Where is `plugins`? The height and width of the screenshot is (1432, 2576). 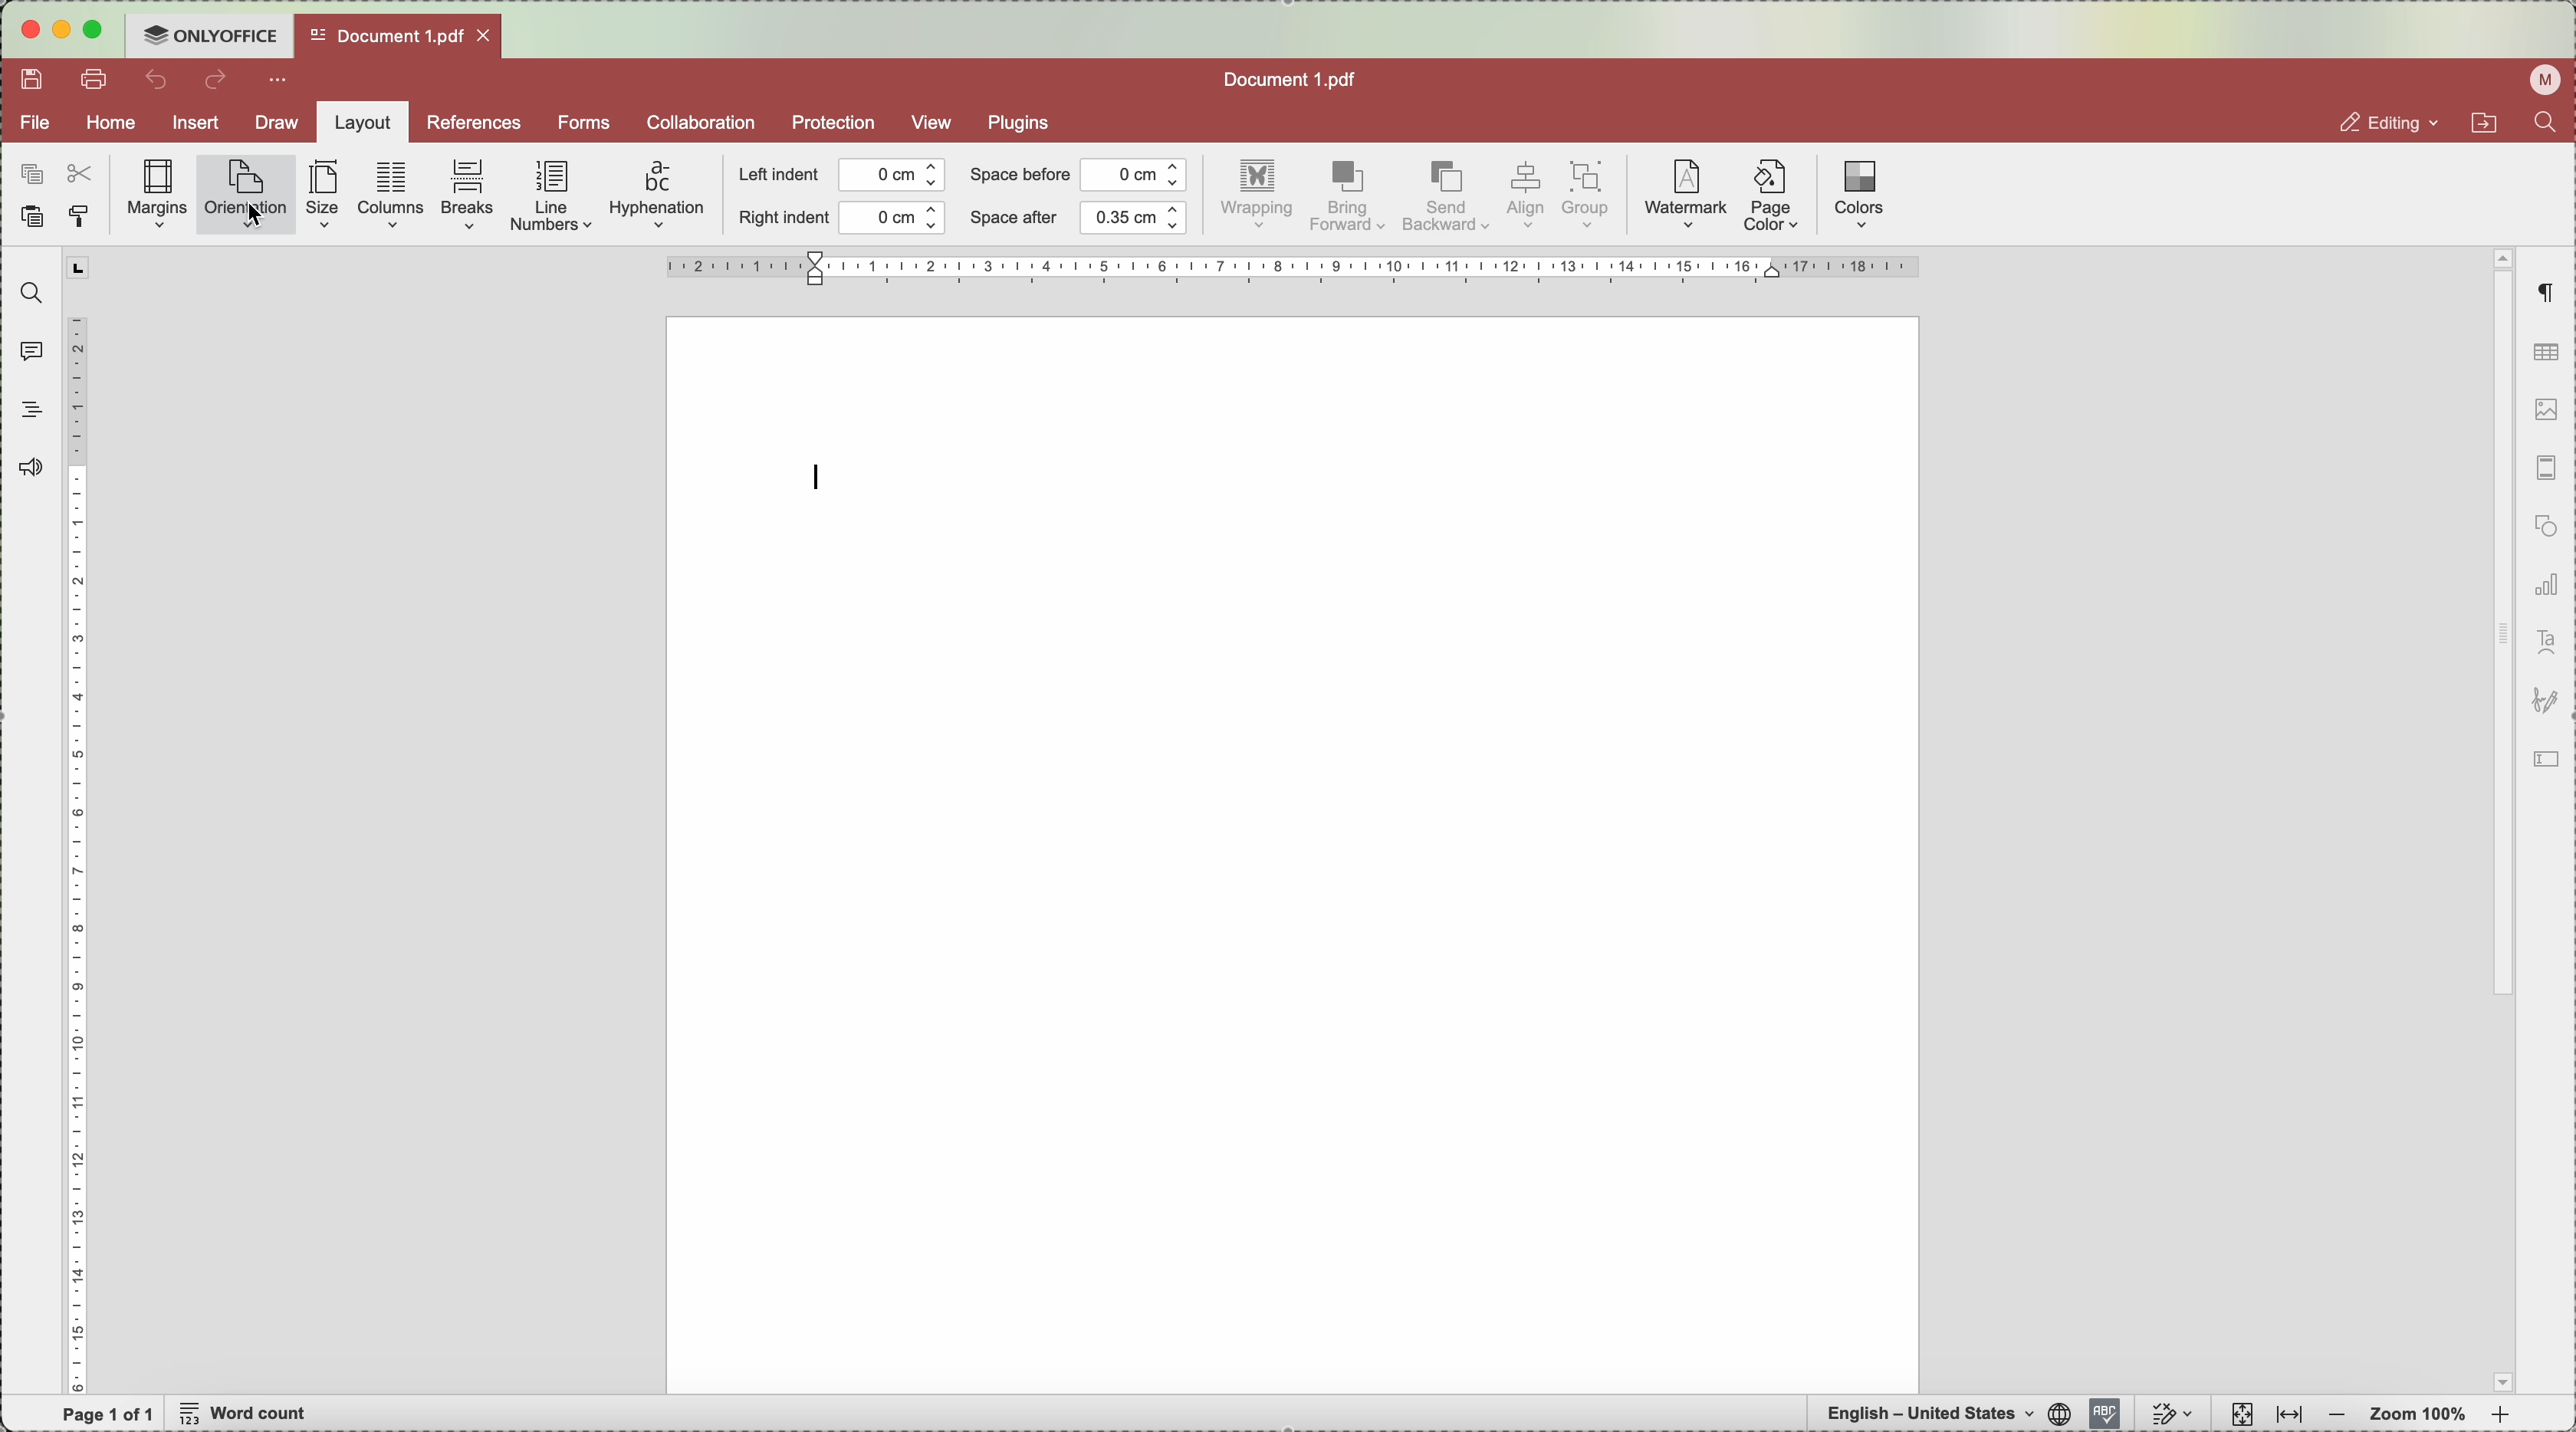
plugins is located at coordinates (1025, 121).